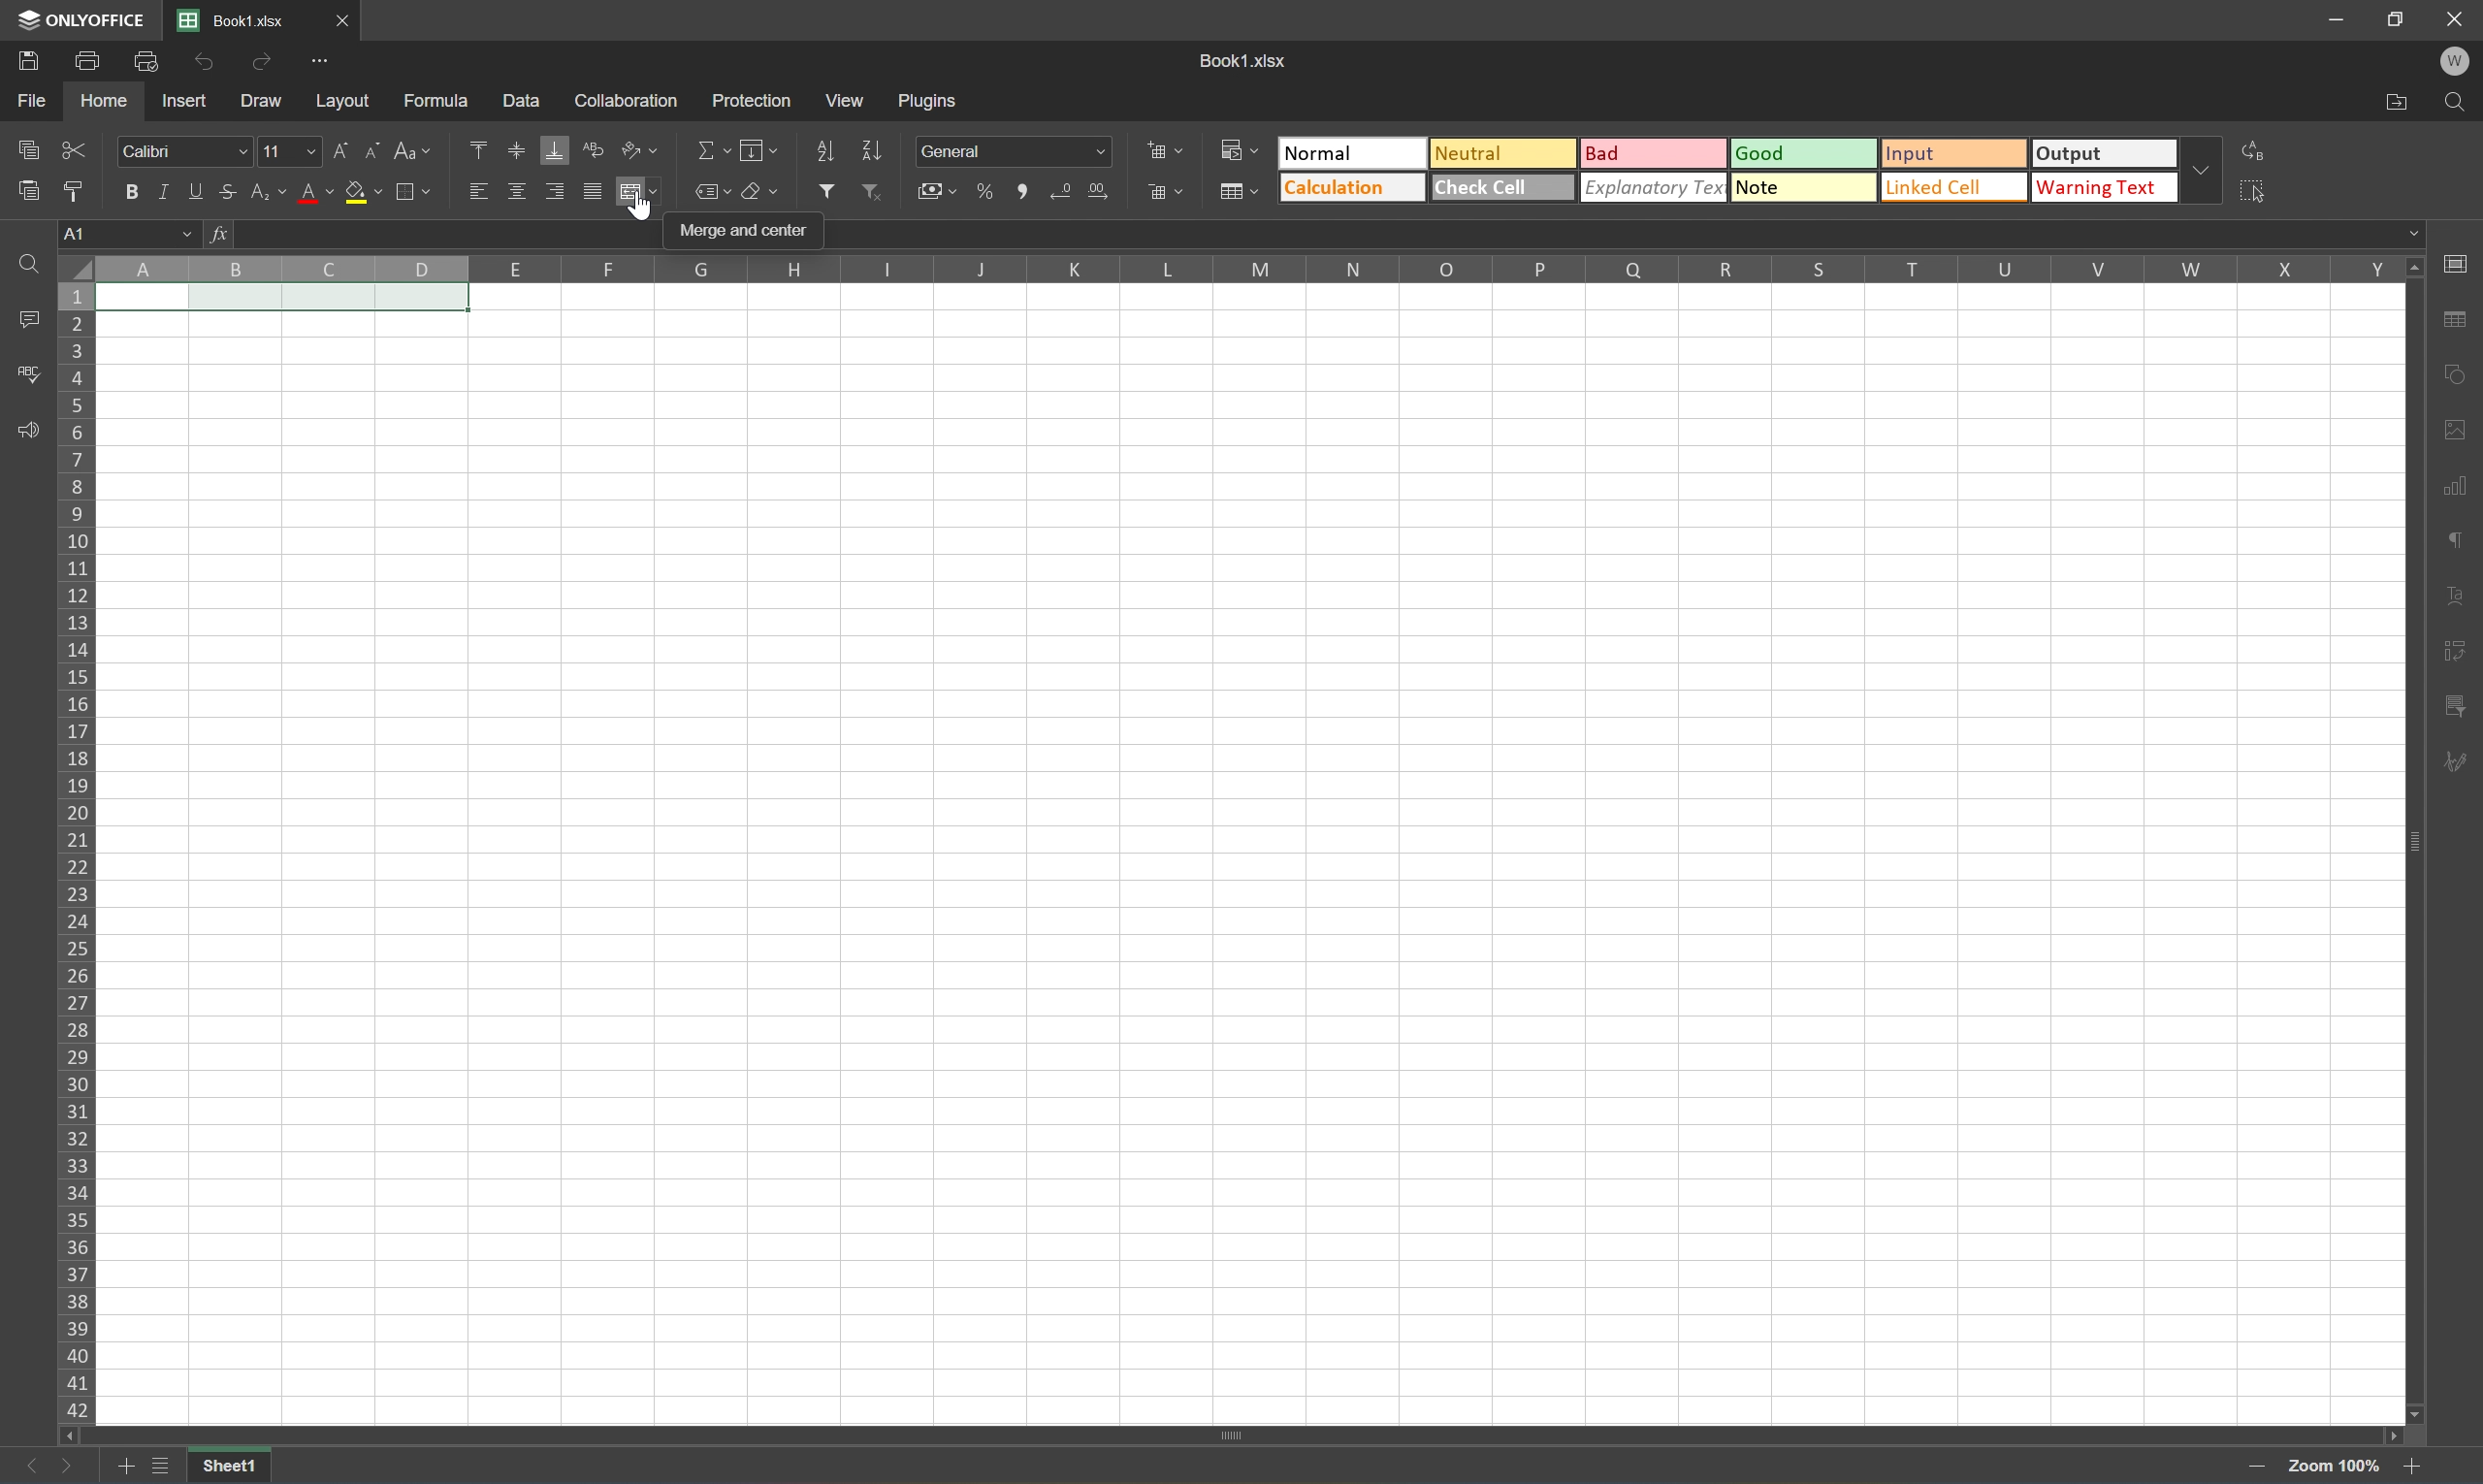 This screenshot has width=2483, height=1484. I want to click on Neutral, so click(1498, 150).